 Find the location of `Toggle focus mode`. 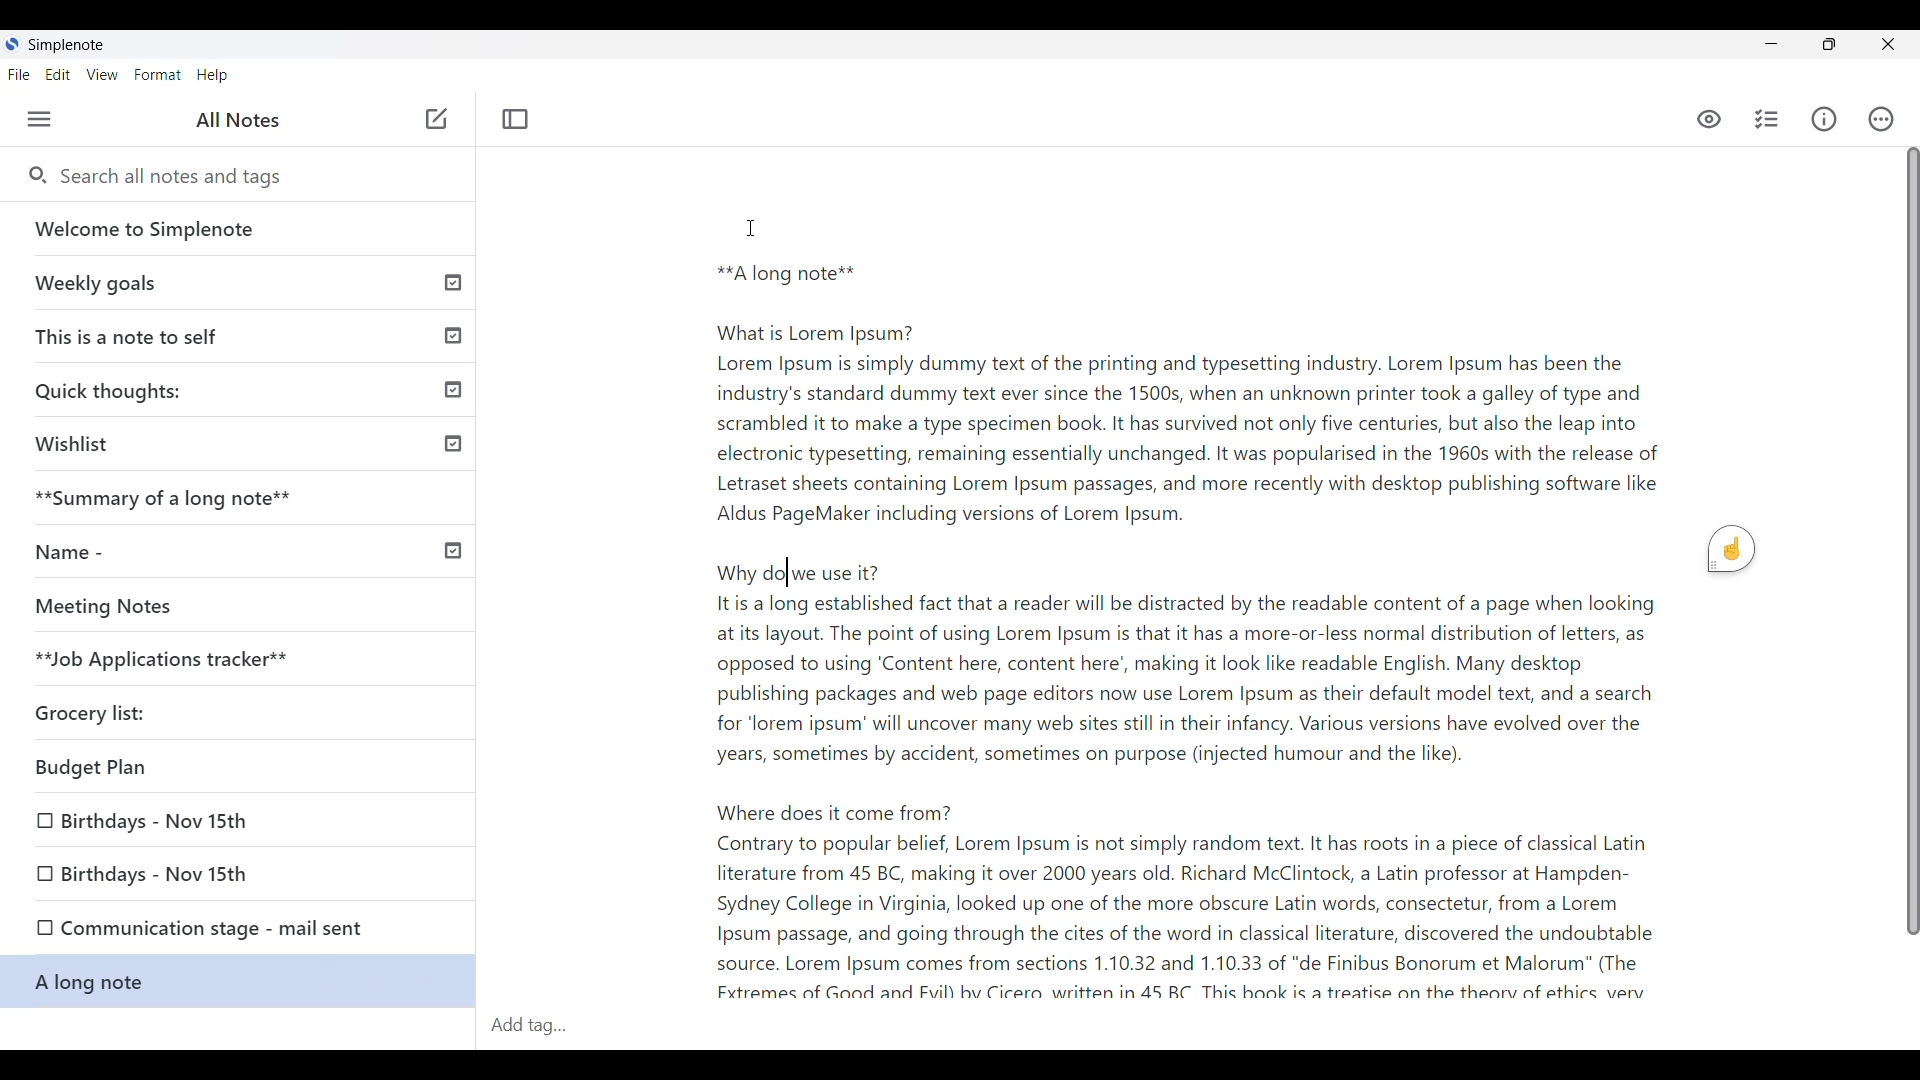

Toggle focus mode is located at coordinates (515, 119).